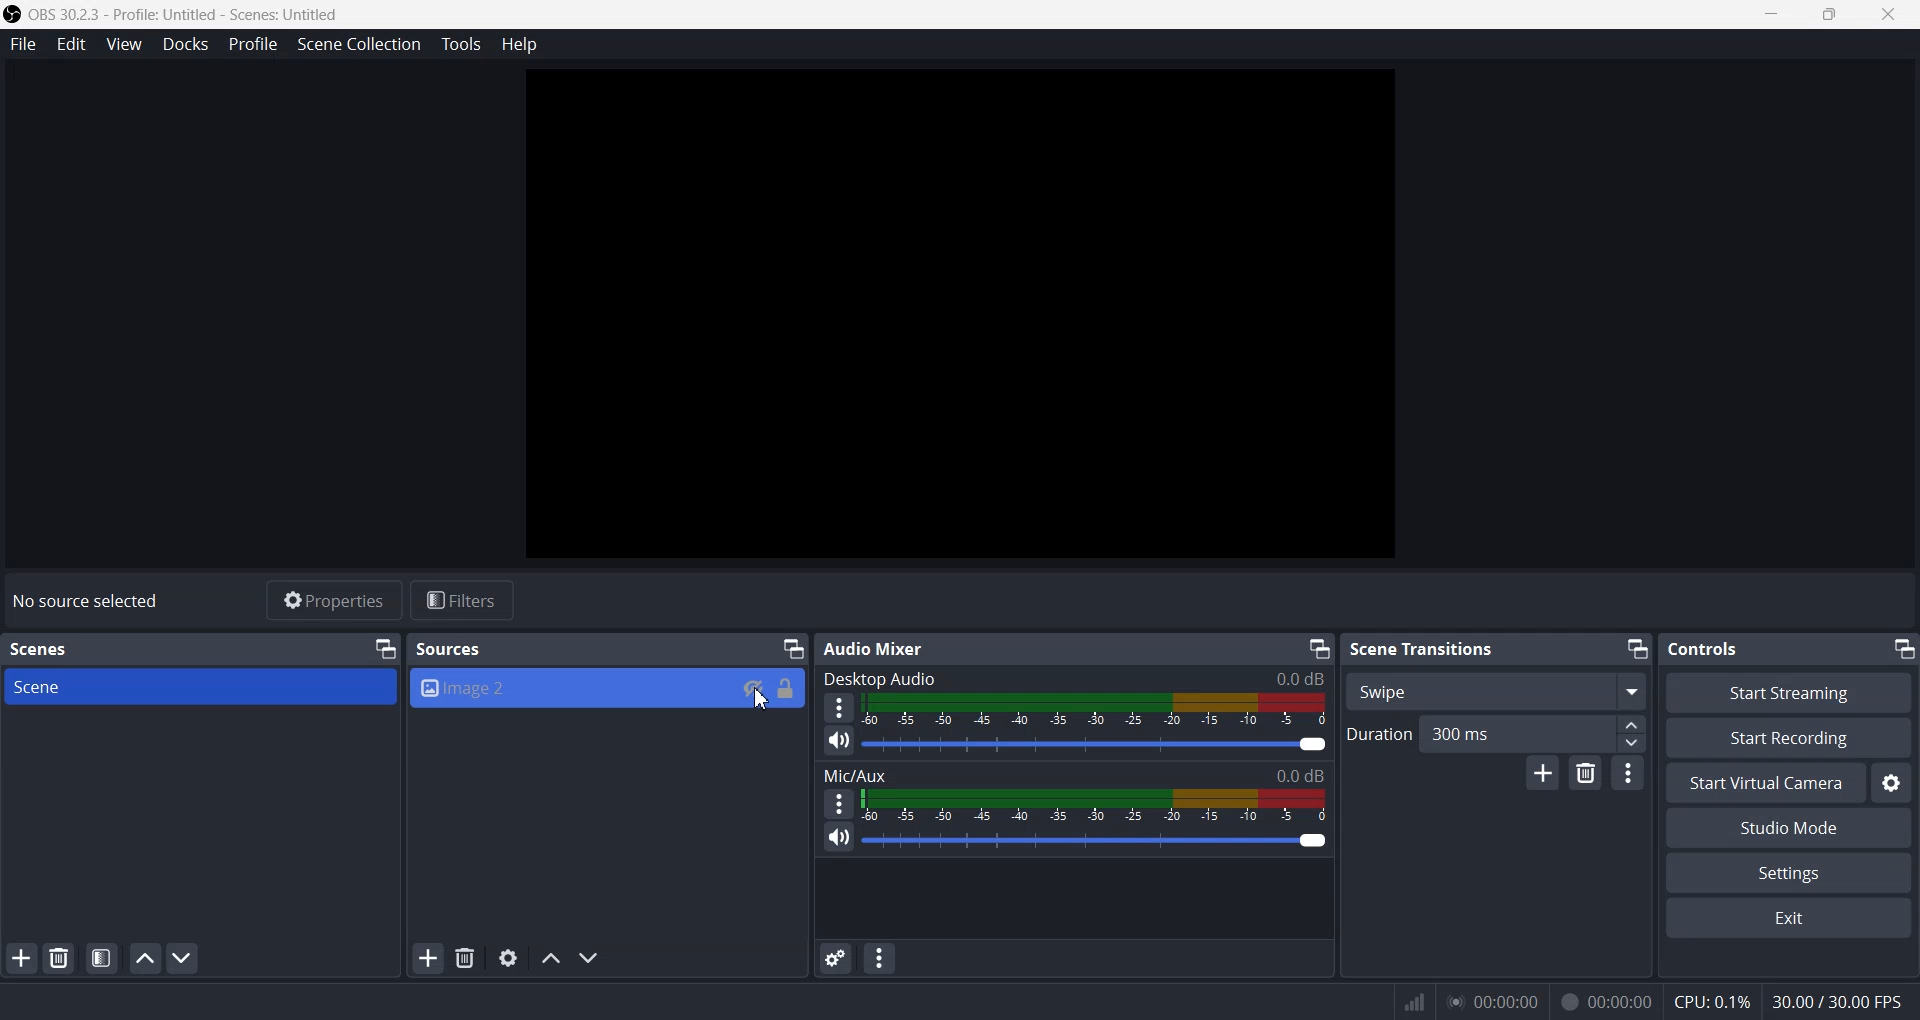  Describe the element at coordinates (461, 44) in the screenshot. I see `Tools` at that location.